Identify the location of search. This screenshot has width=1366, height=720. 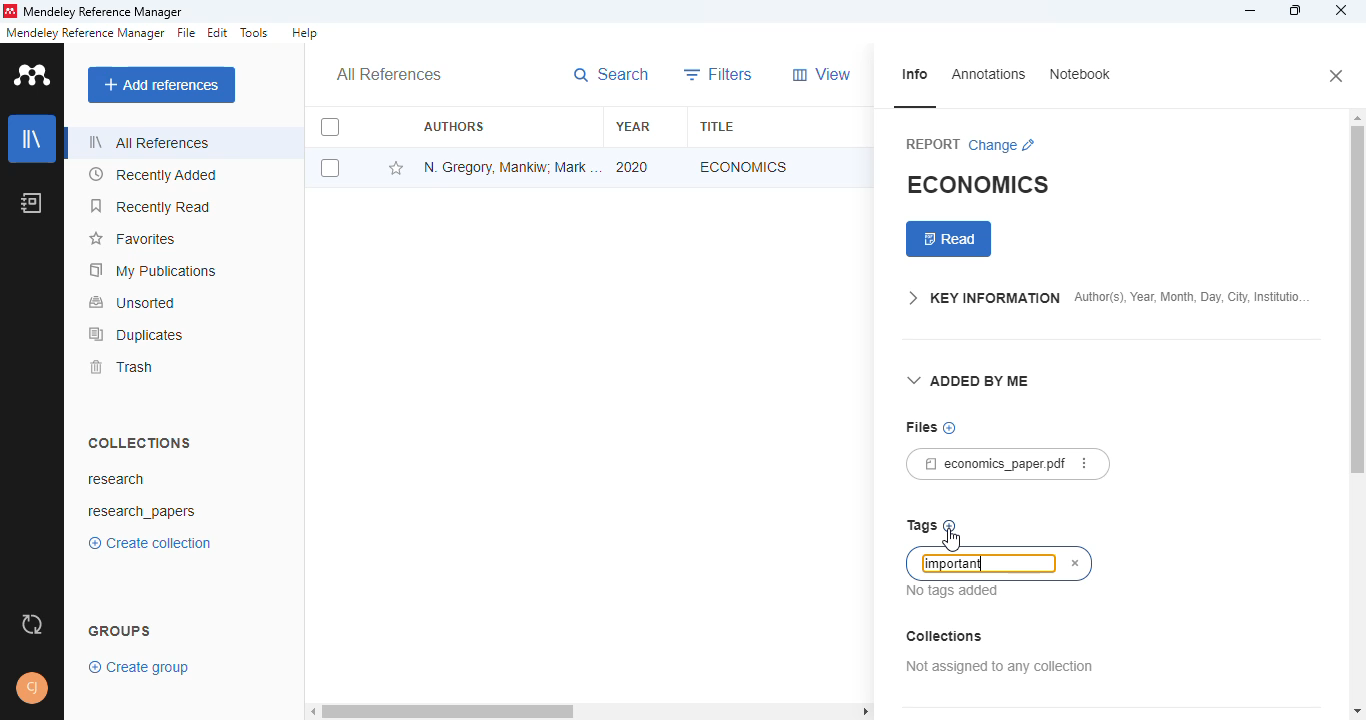
(611, 75).